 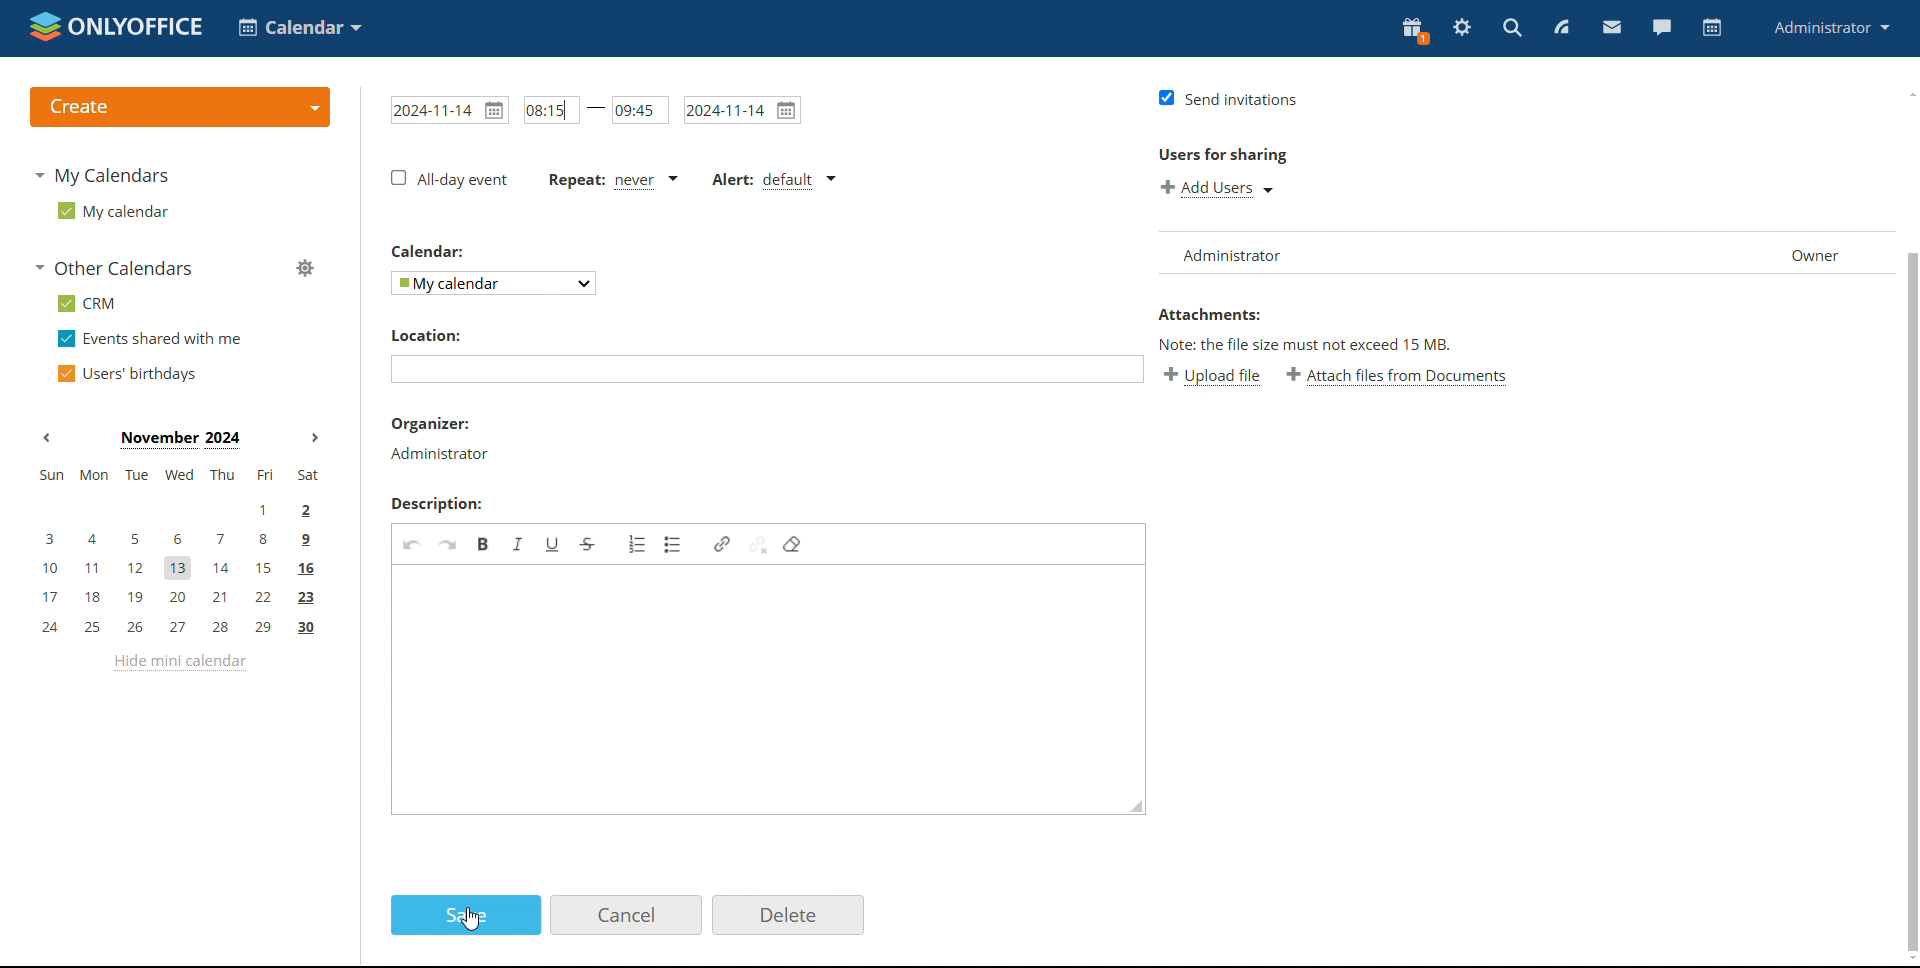 I want to click on attach file from documents, so click(x=1396, y=375).